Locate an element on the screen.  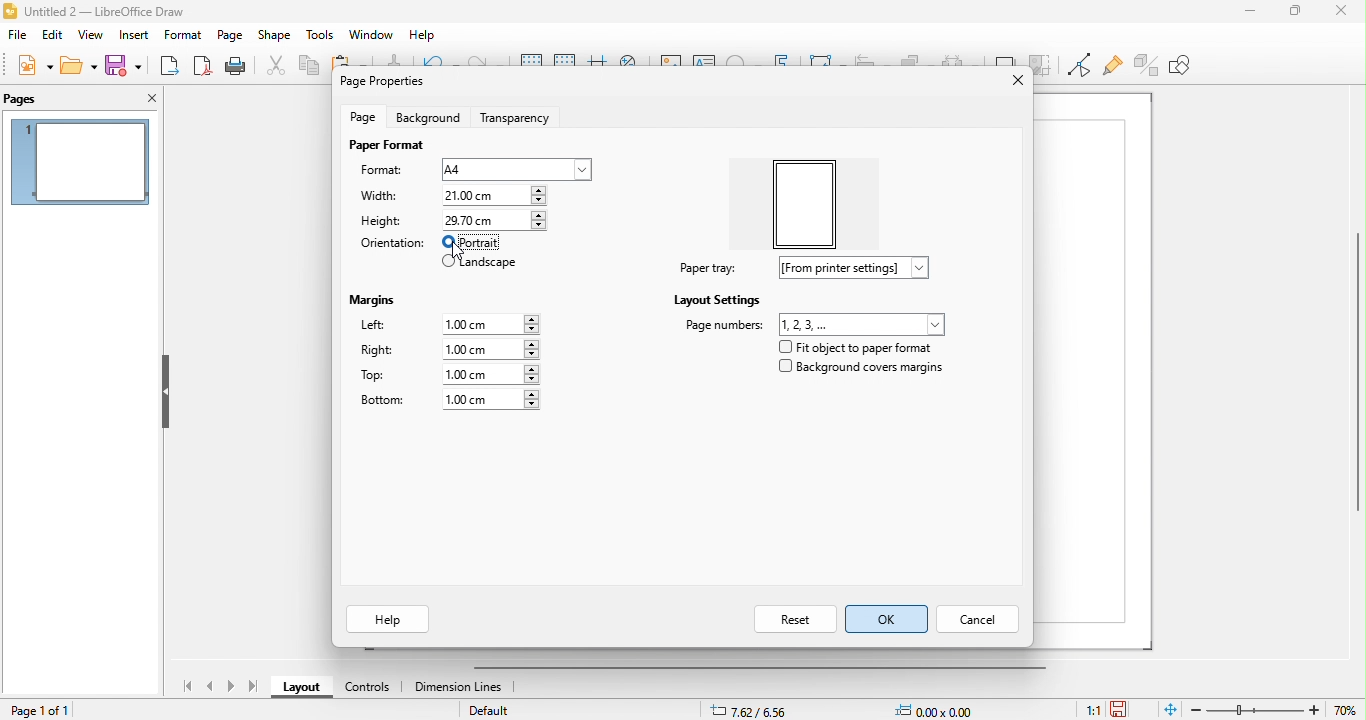
display grid is located at coordinates (529, 62).